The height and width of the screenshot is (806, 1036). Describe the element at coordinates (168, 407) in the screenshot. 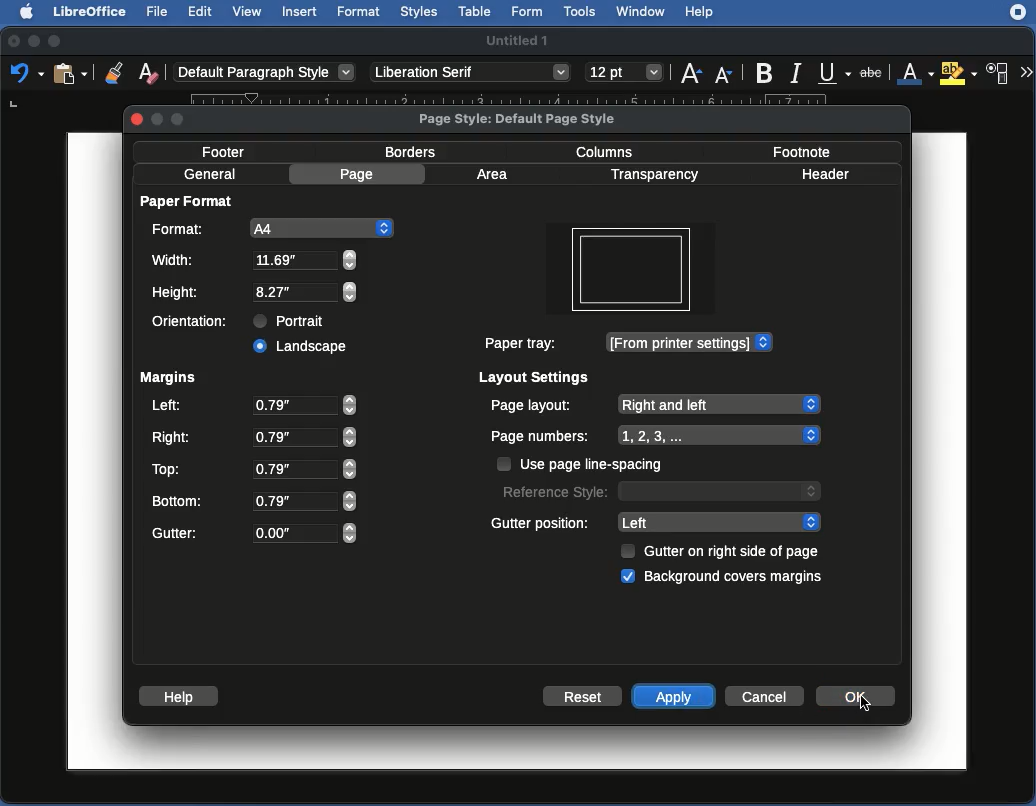

I see `Left` at that location.